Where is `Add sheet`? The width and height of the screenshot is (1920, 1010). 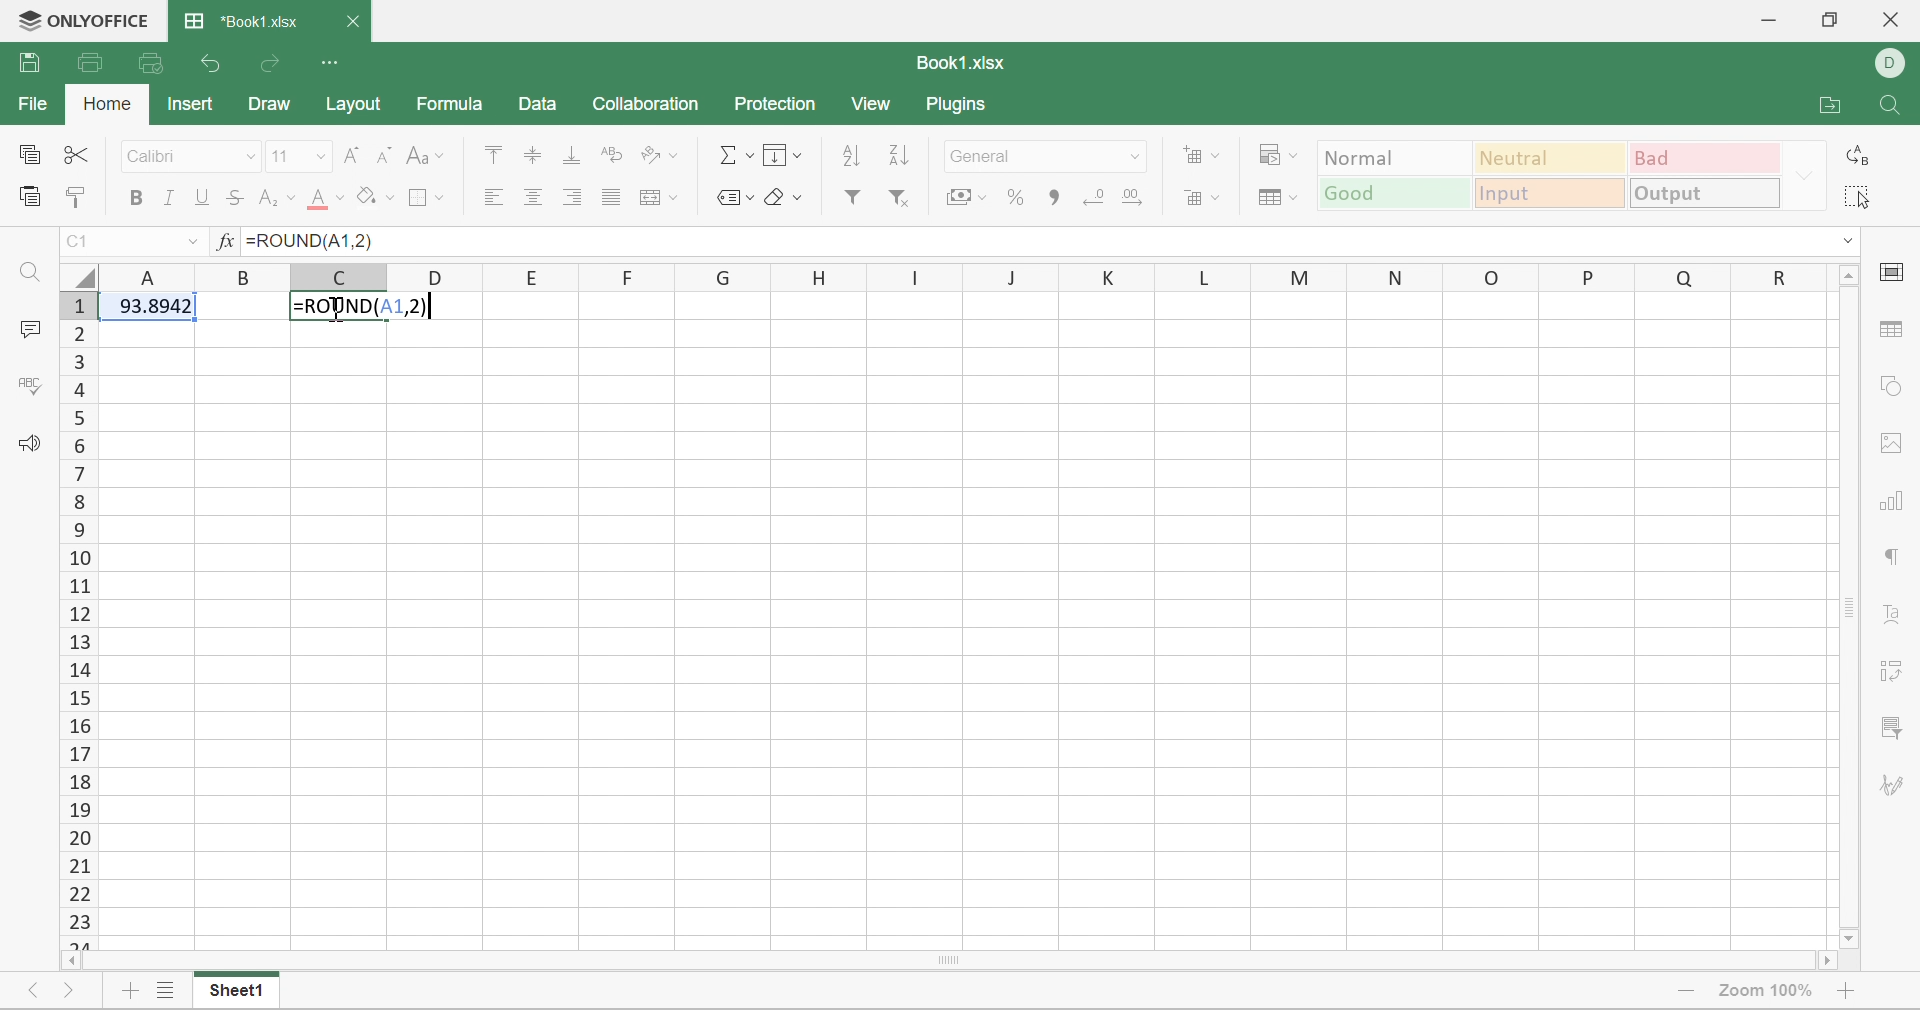 Add sheet is located at coordinates (125, 994).